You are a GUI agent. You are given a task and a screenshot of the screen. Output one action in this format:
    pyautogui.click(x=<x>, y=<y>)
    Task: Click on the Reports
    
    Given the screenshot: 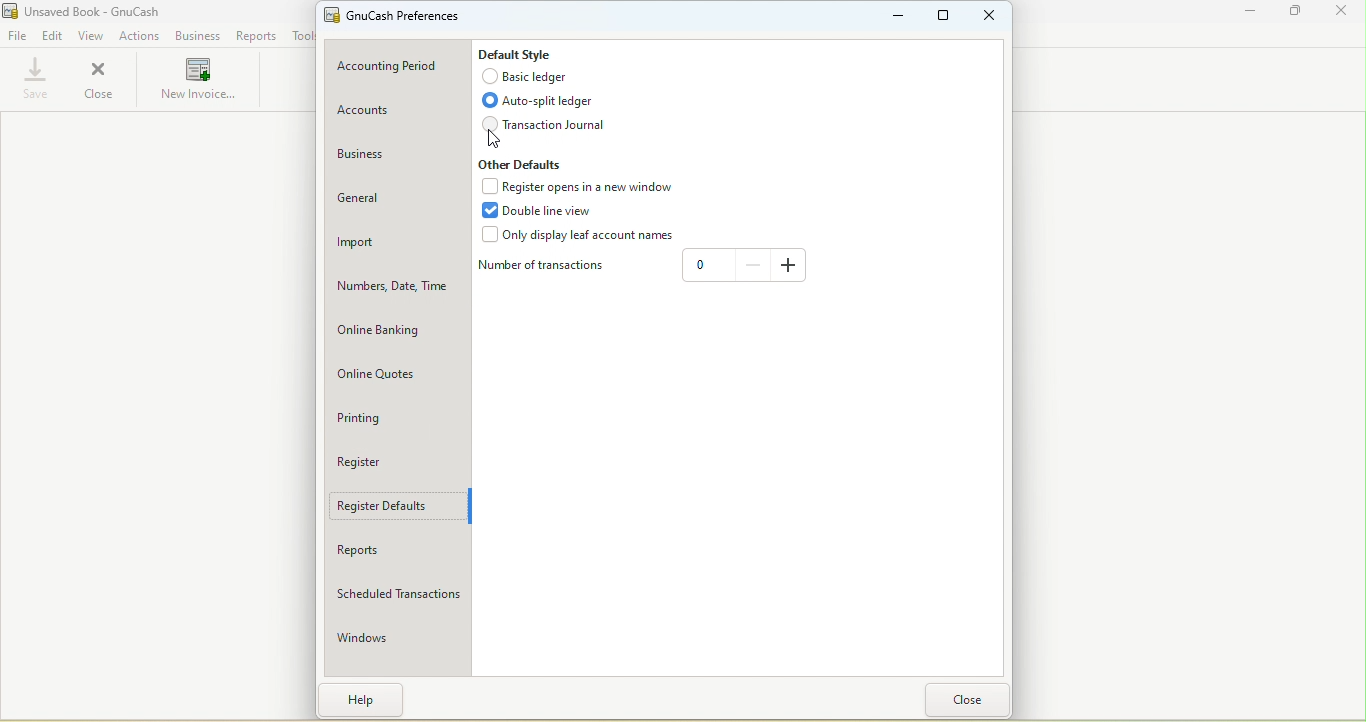 What is the action you would take?
    pyautogui.click(x=256, y=36)
    